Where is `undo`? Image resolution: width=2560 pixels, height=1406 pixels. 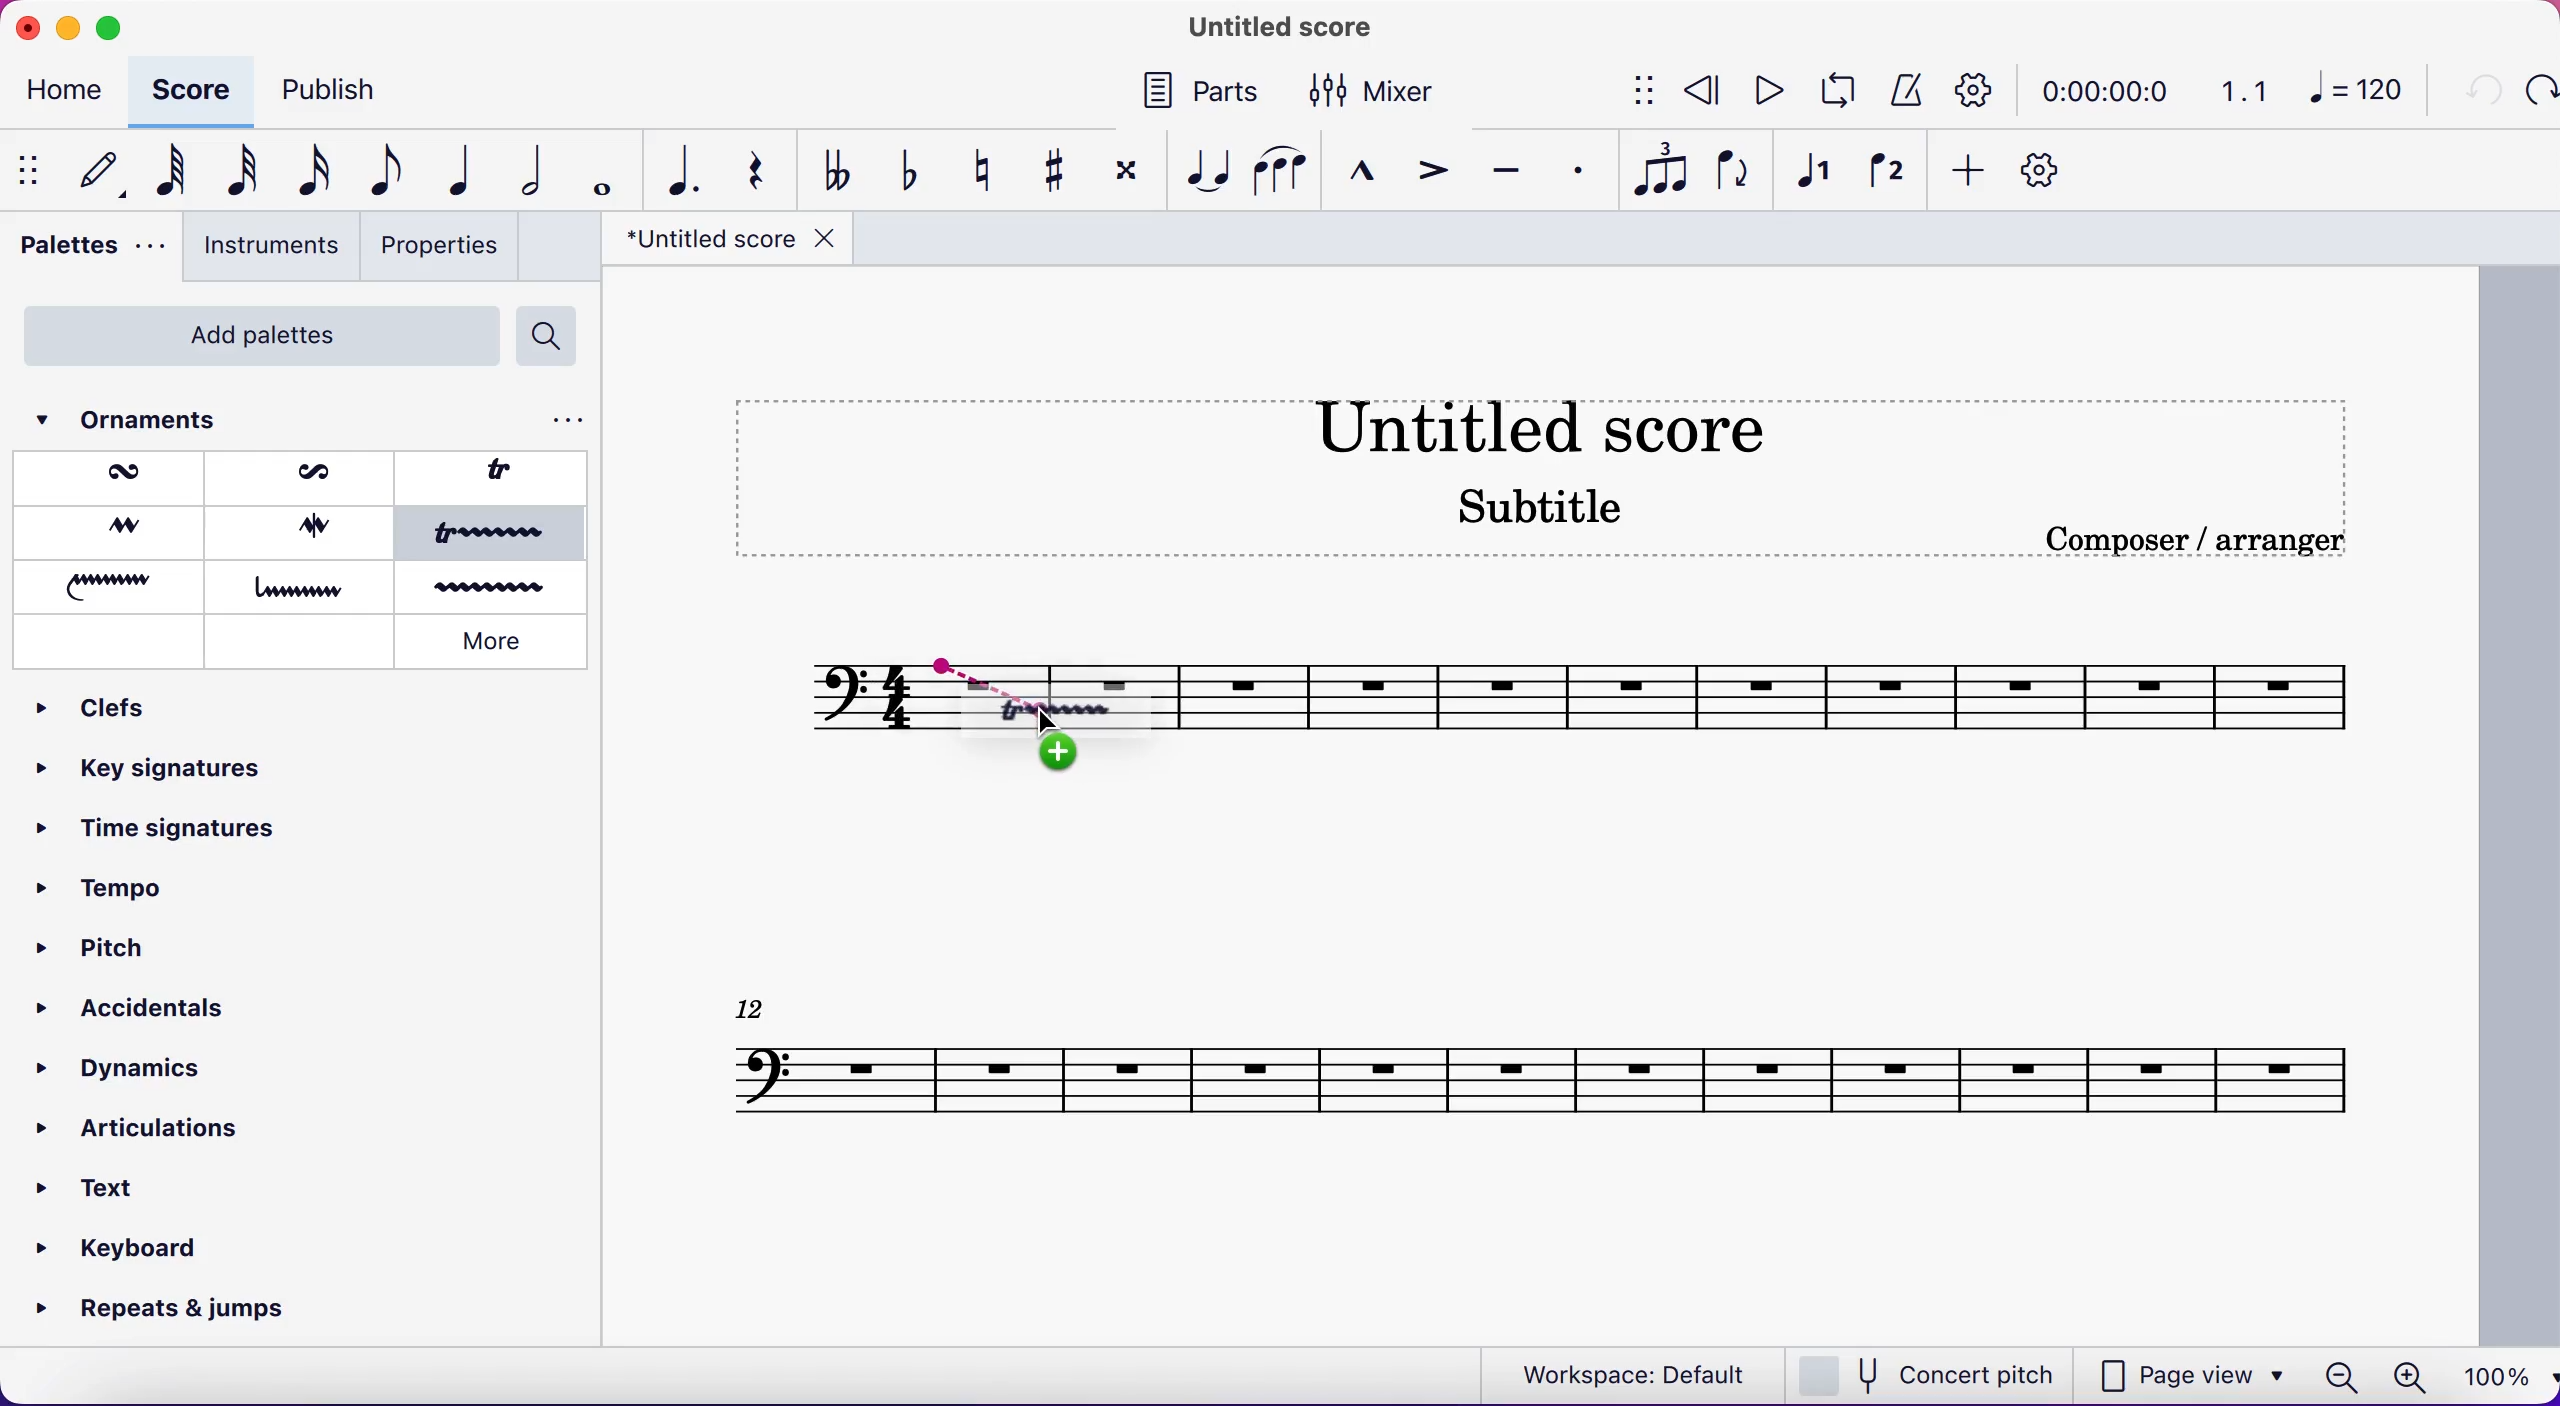 undo is located at coordinates (2478, 93).